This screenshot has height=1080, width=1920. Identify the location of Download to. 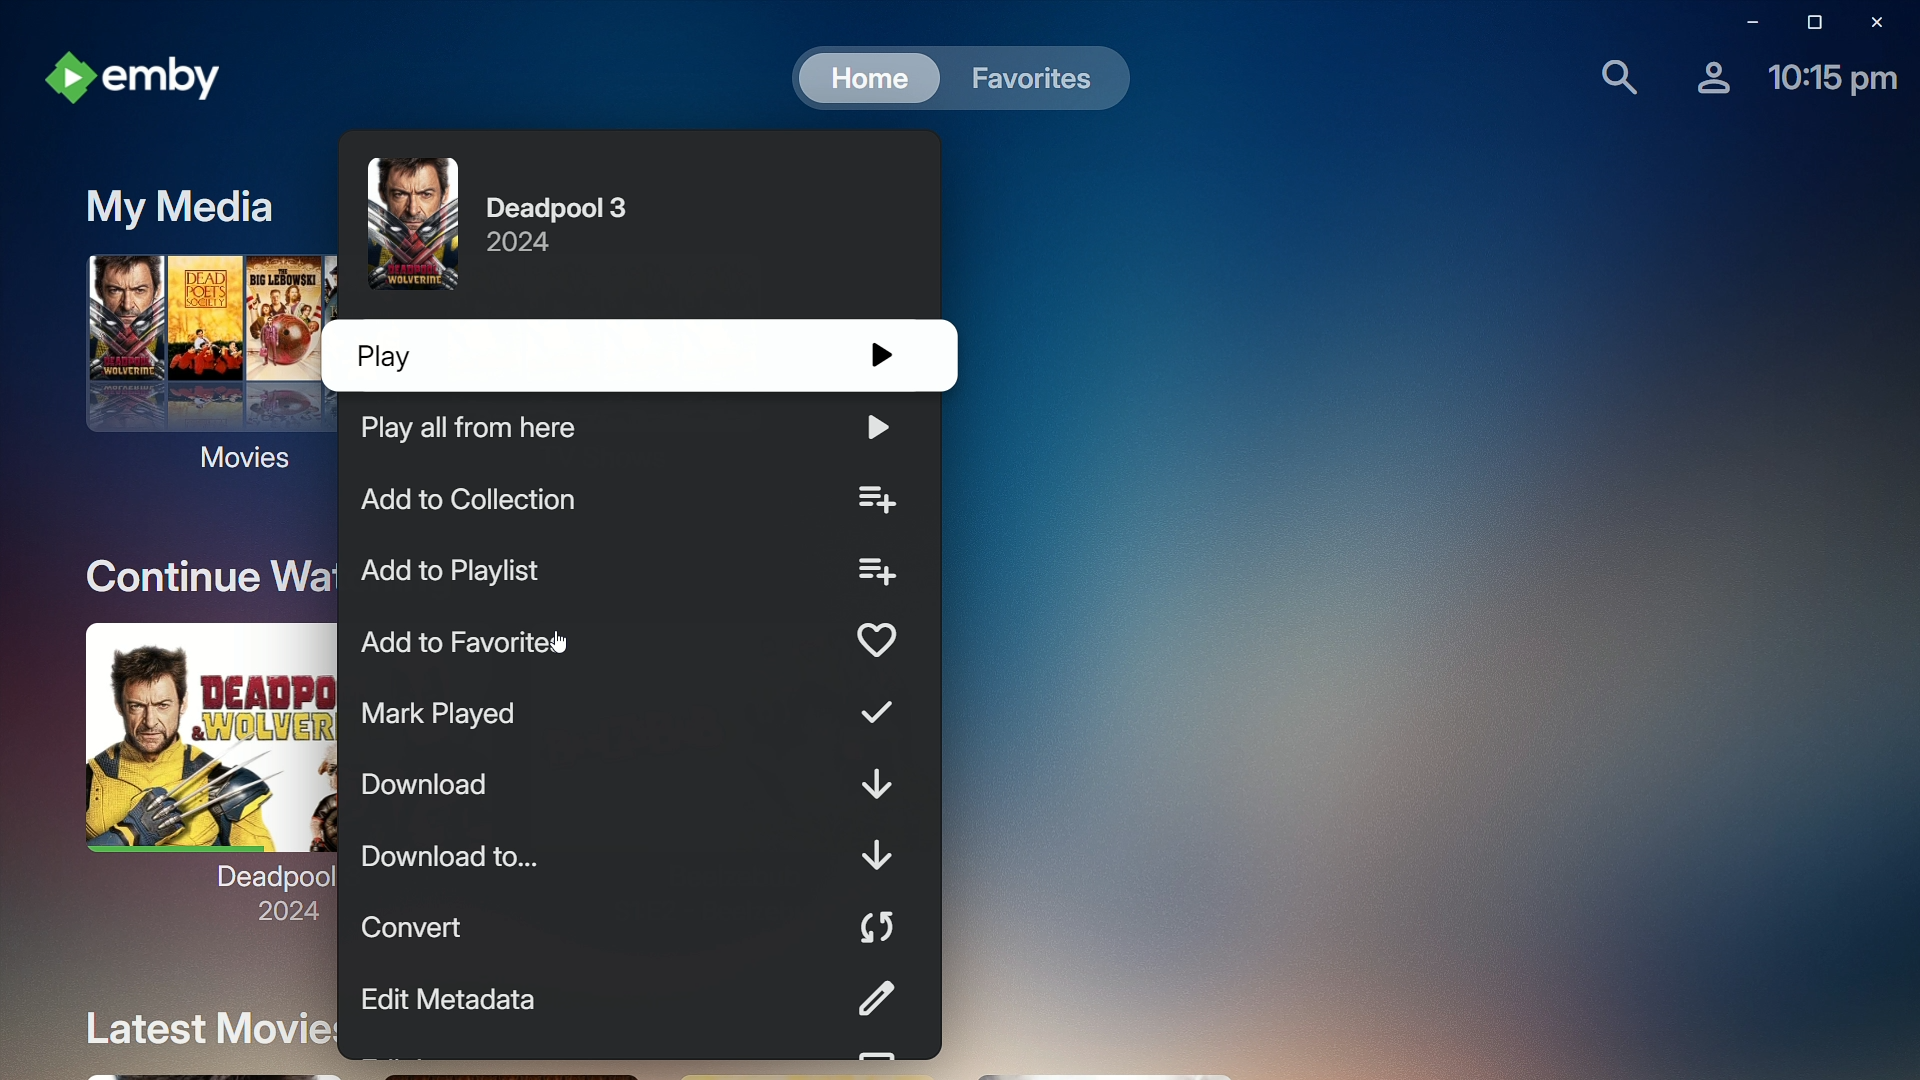
(639, 861).